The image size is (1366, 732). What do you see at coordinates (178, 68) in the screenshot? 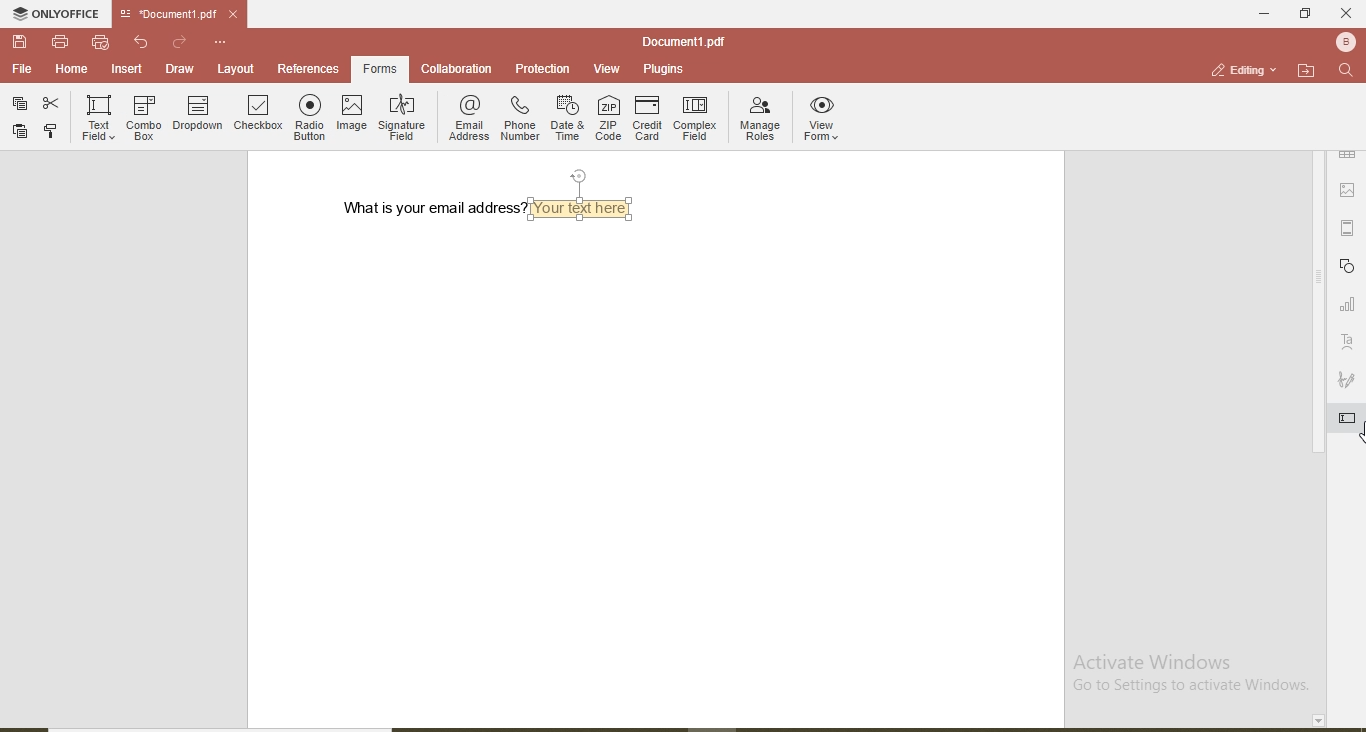
I see `draw` at bounding box center [178, 68].